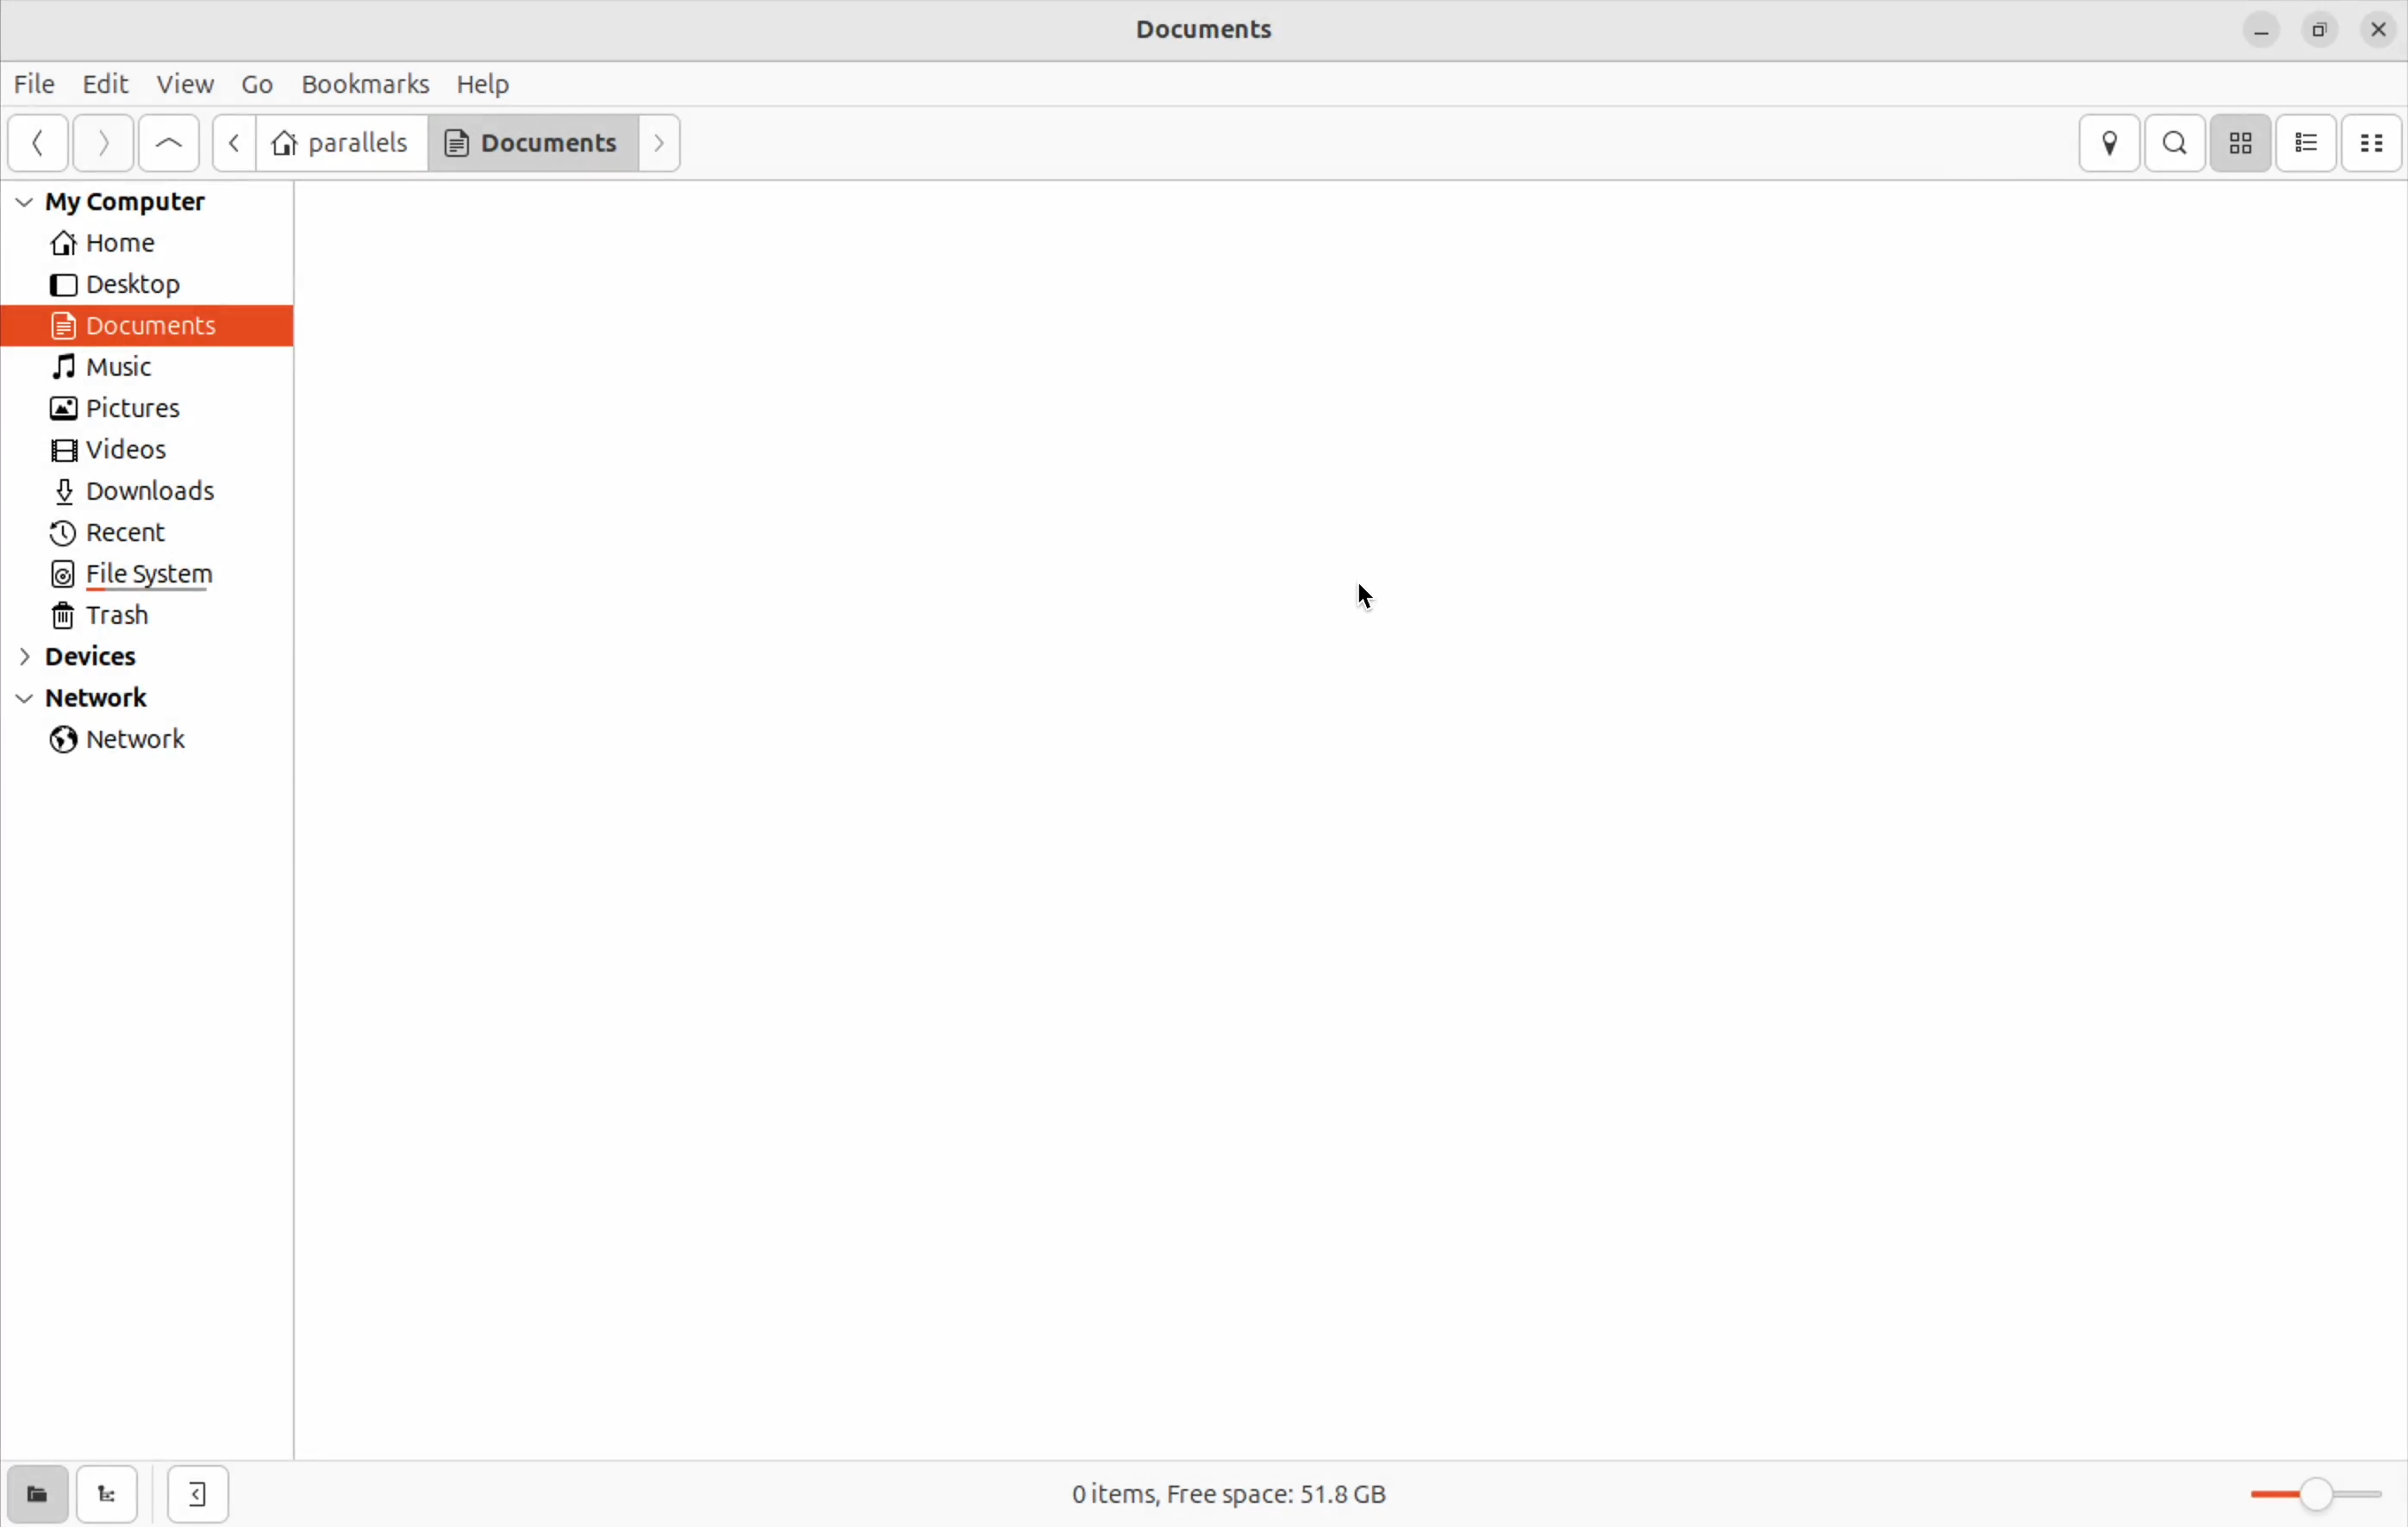  I want to click on Edit, so click(103, 82).